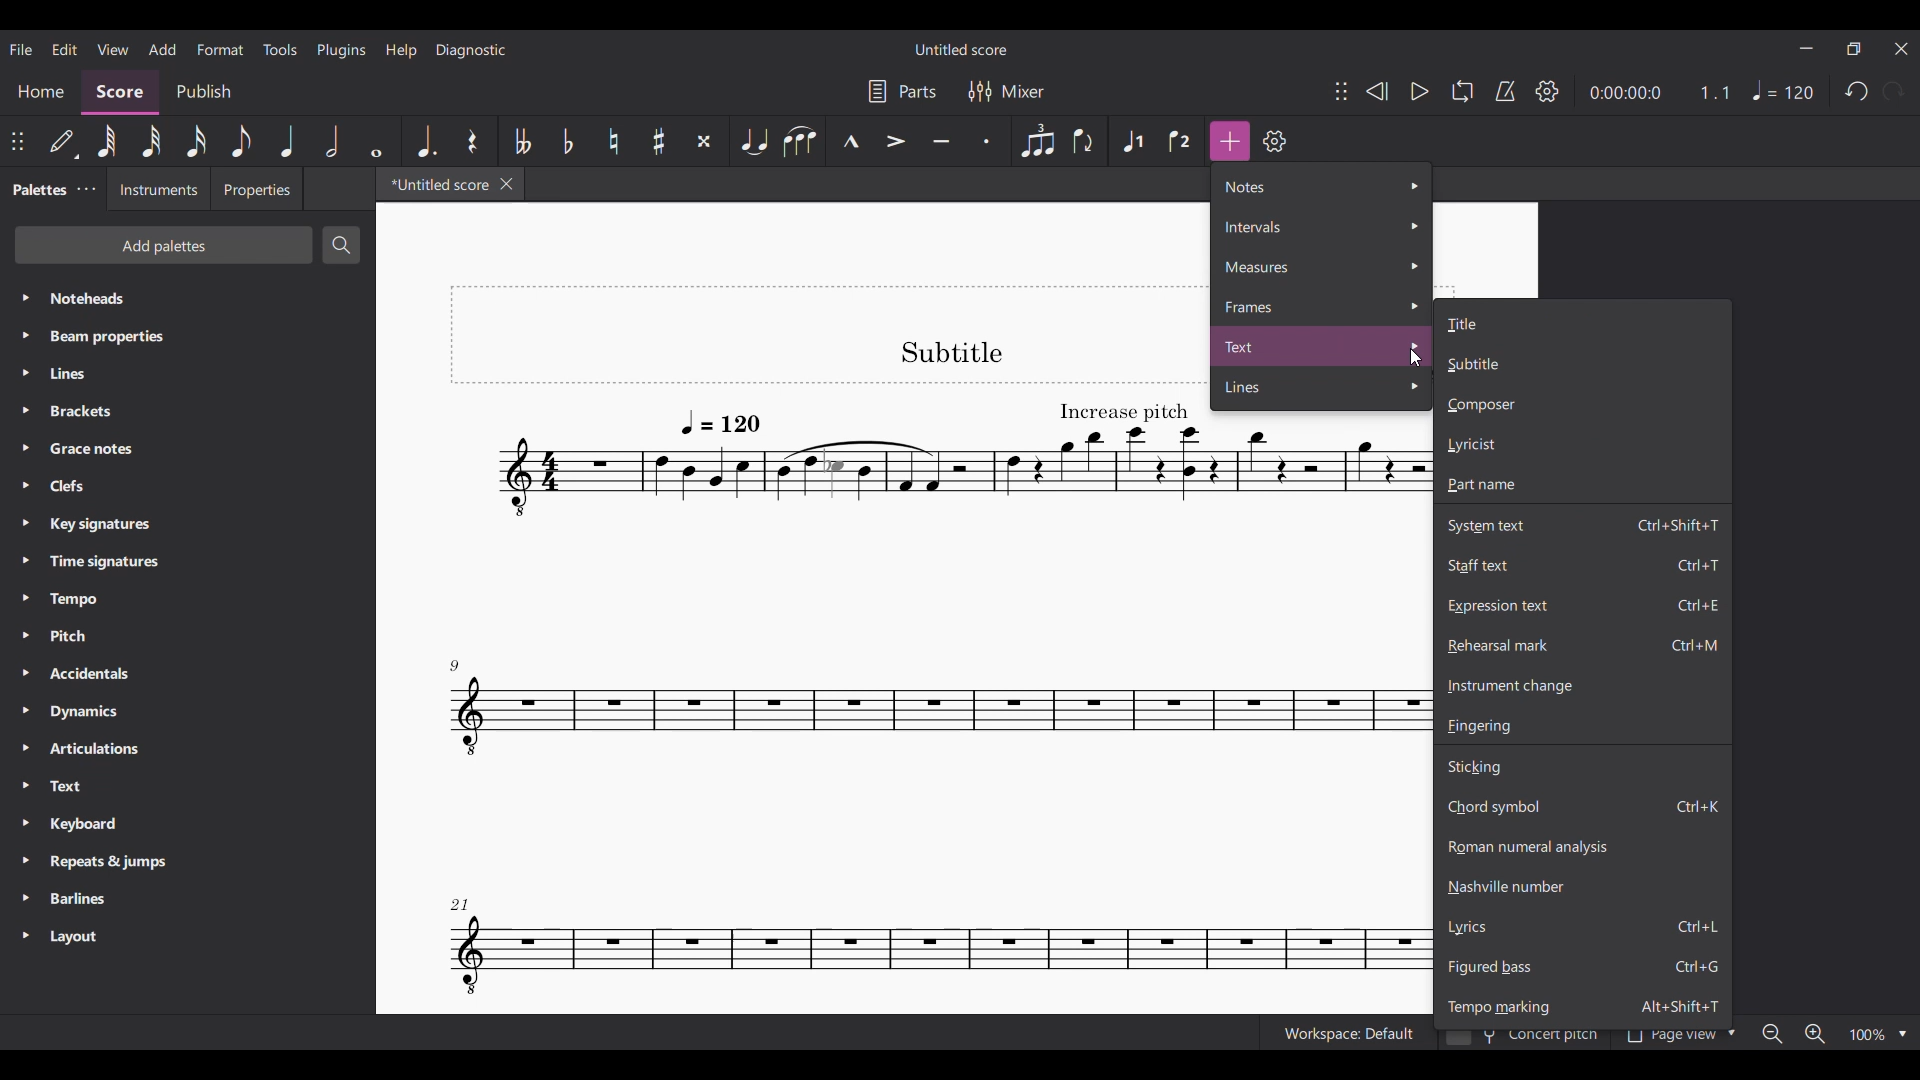  Describe the element at coordinates (1275, 141) in the screenshot. I see `Settings` at that location.